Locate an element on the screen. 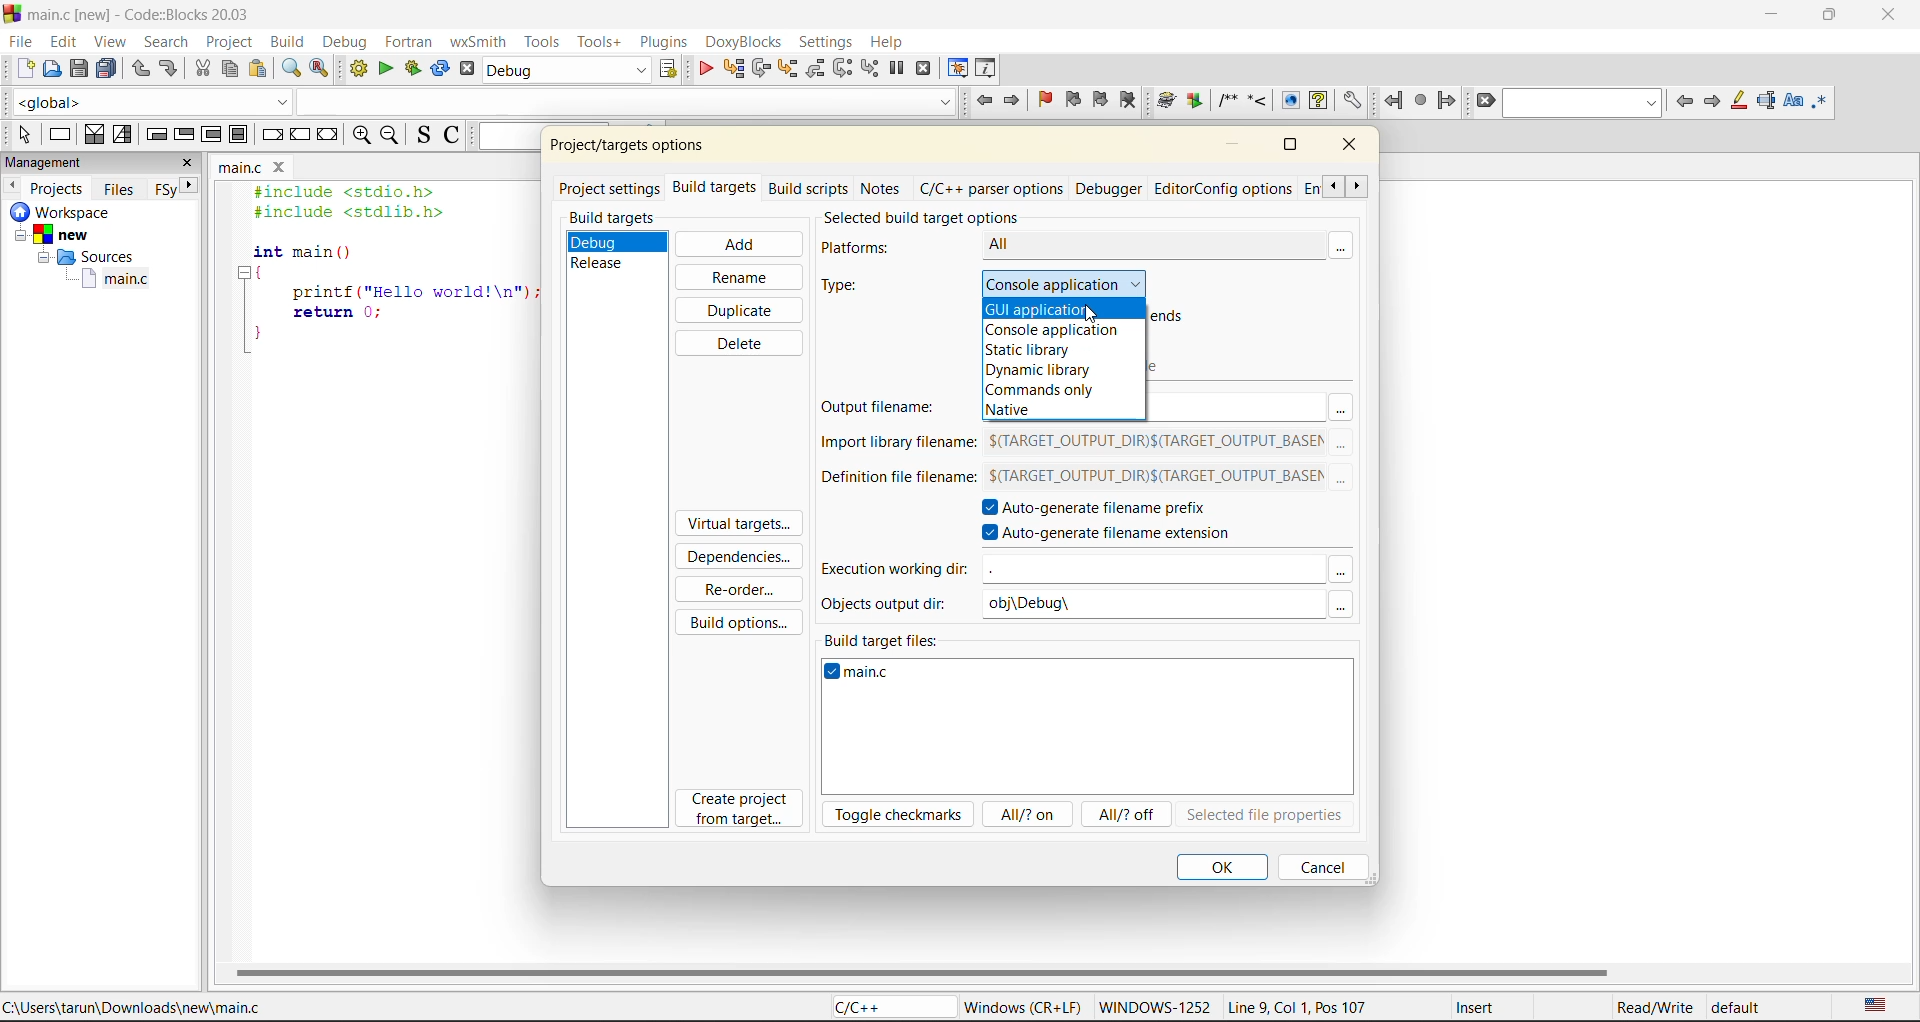 Image resolution: width=1920 pixels, height=1022 pixels. last jump is located at coordinates (1419, 101).